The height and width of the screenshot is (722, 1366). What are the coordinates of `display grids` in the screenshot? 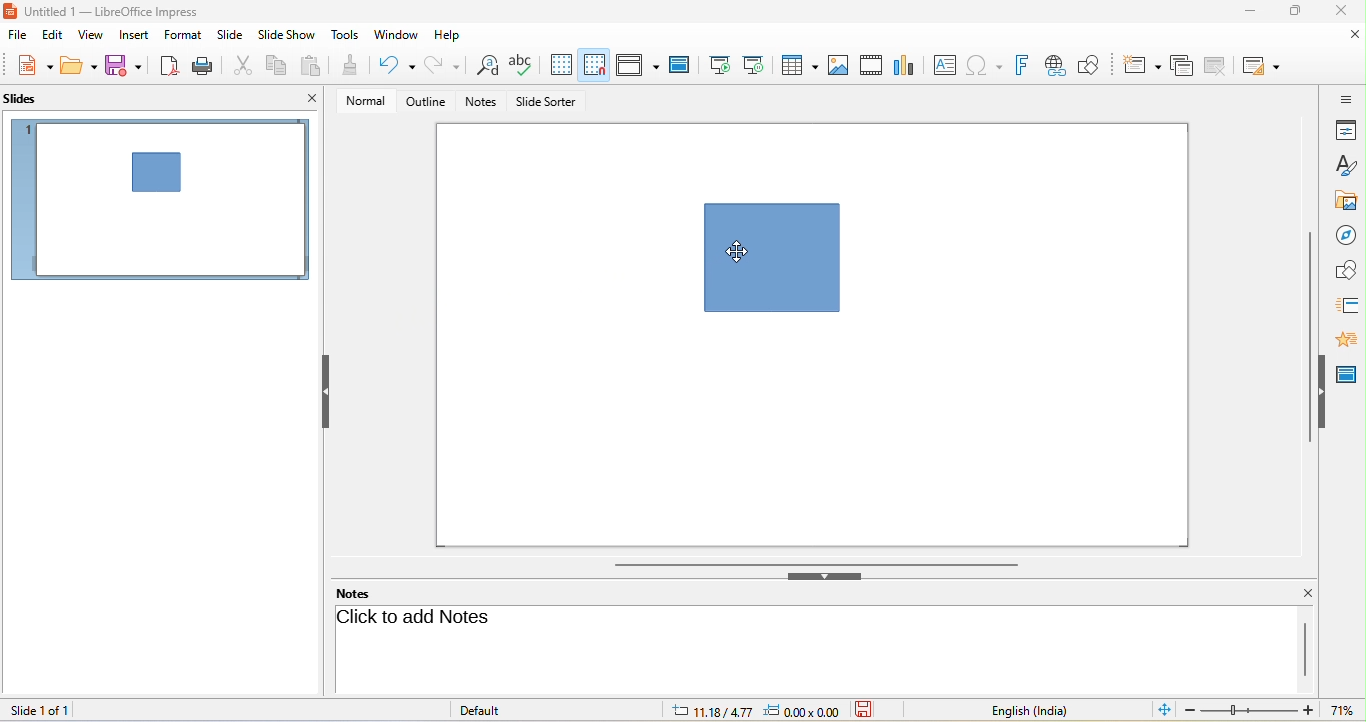 It's located at (559, 63).